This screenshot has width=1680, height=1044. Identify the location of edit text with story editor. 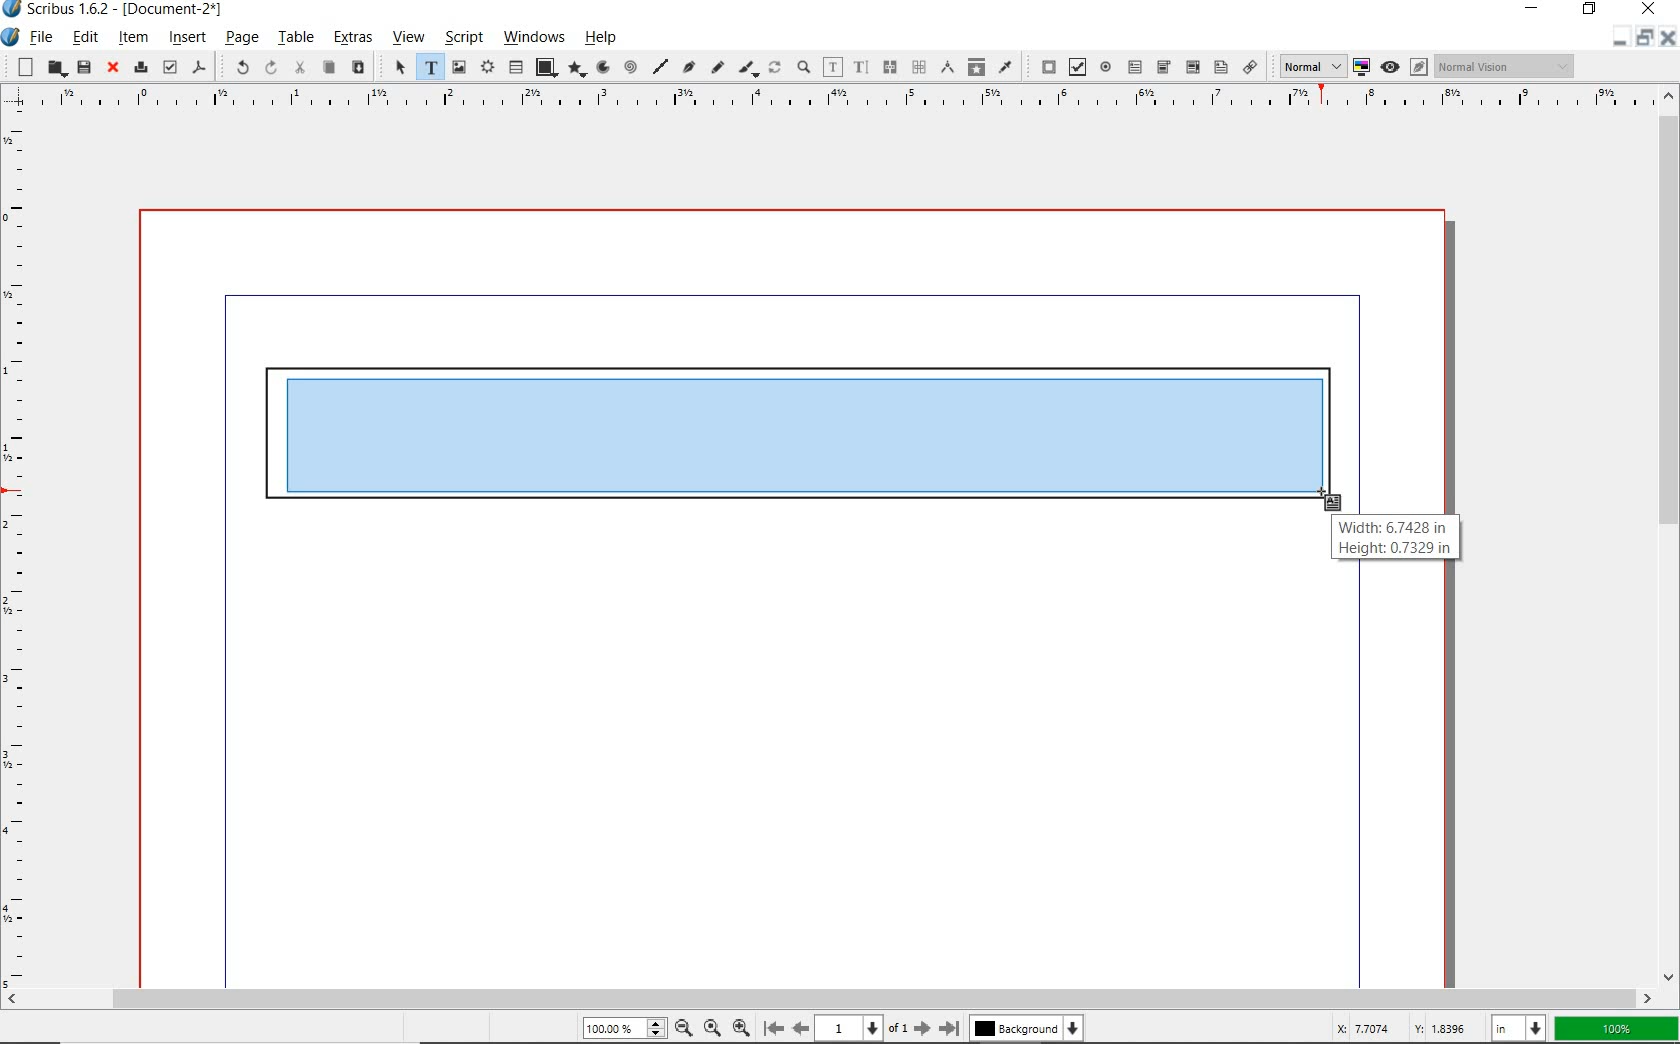
(861, 68).